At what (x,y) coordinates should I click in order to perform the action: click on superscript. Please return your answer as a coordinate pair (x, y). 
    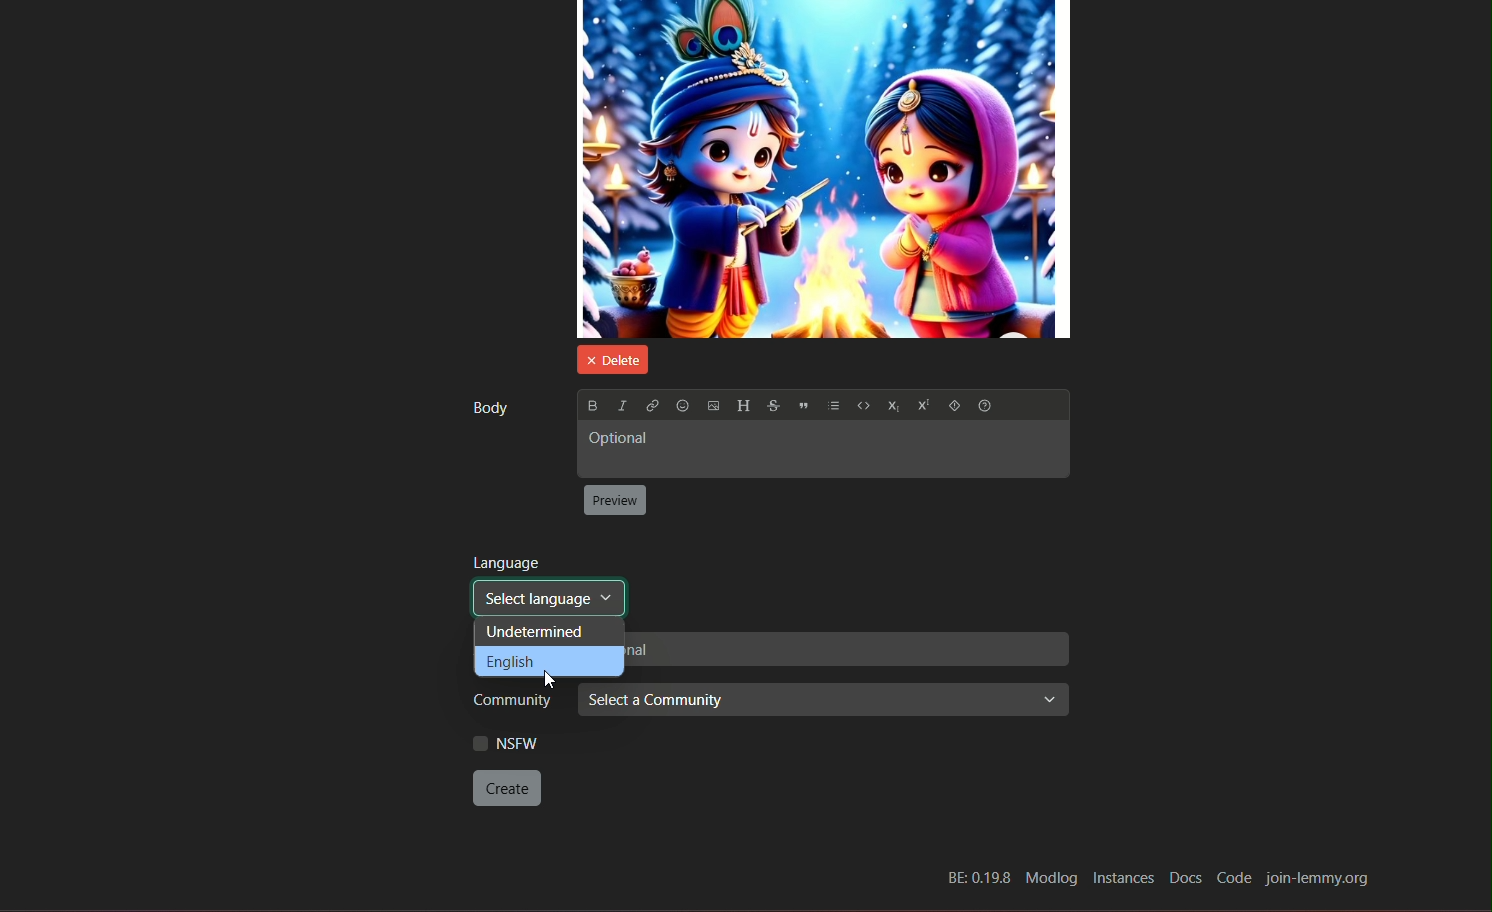
    Looking at the image, I should click on (921, 407).